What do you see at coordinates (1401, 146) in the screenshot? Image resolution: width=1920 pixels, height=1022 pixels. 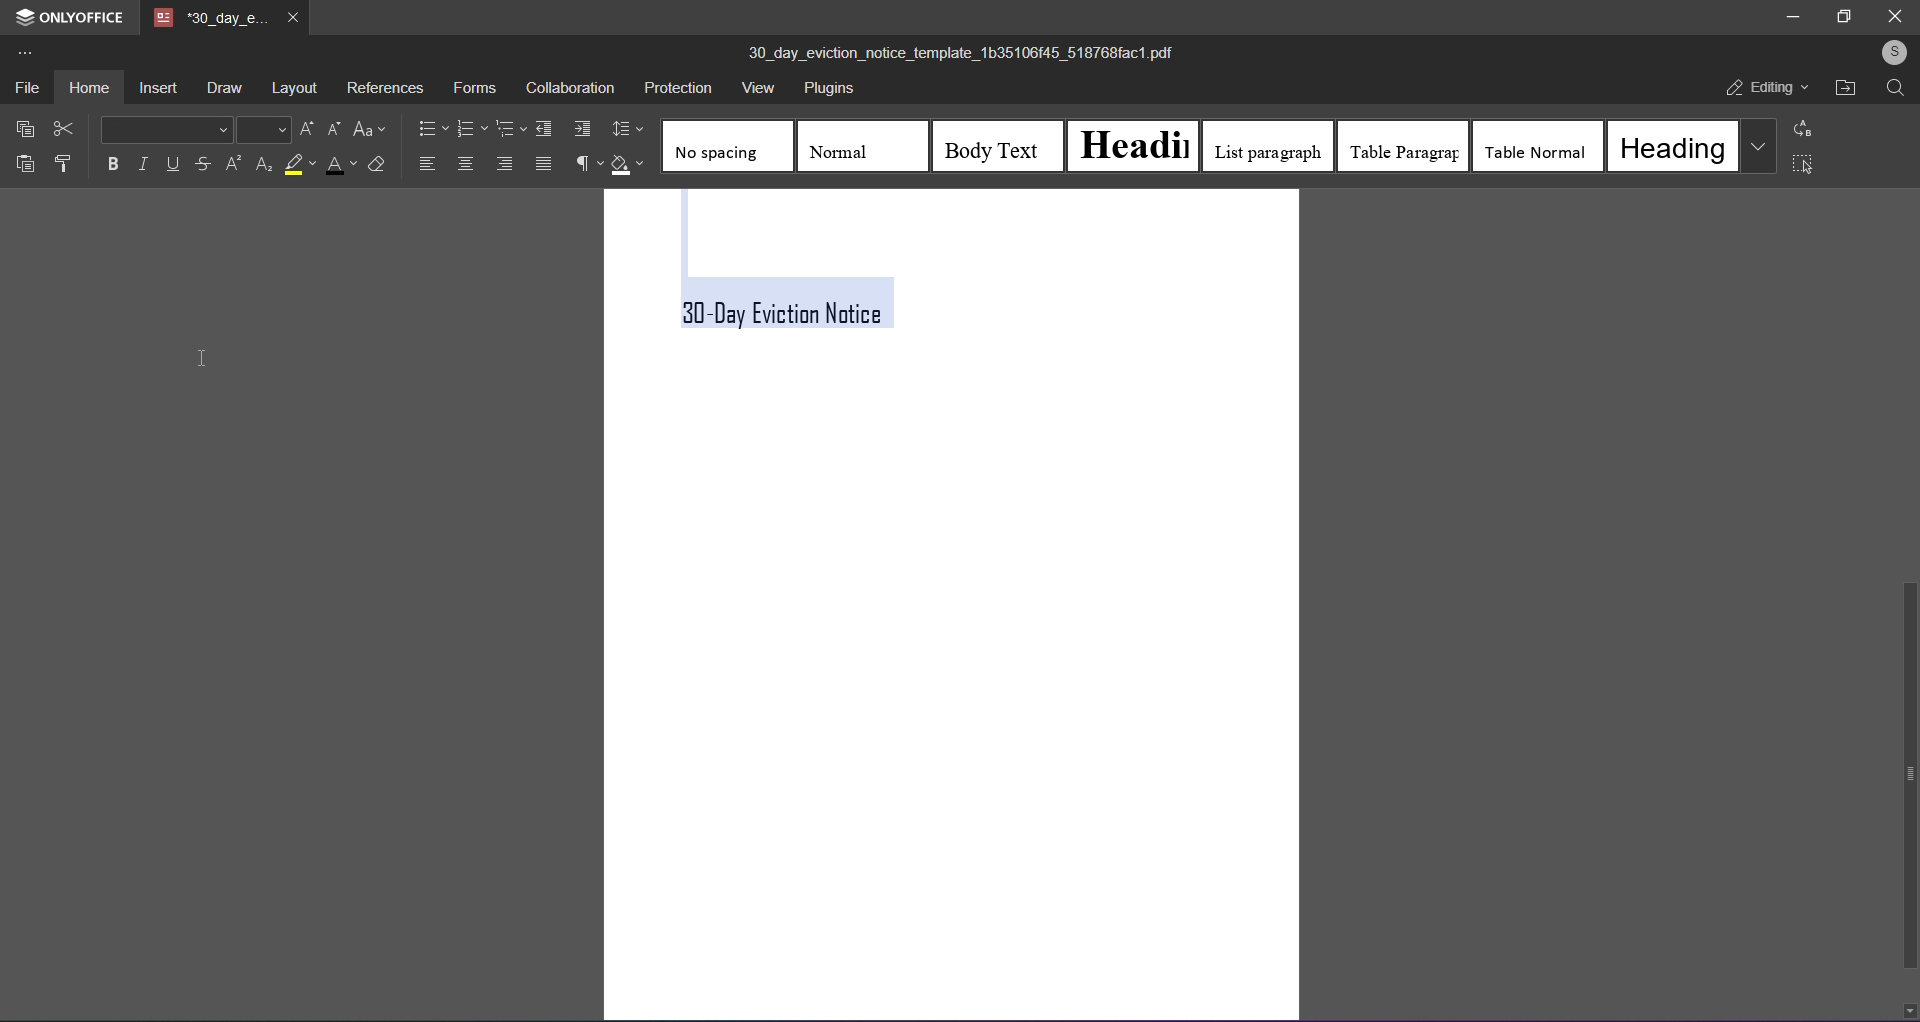 I see `table paragraph` at bounding box center [1401, 146].